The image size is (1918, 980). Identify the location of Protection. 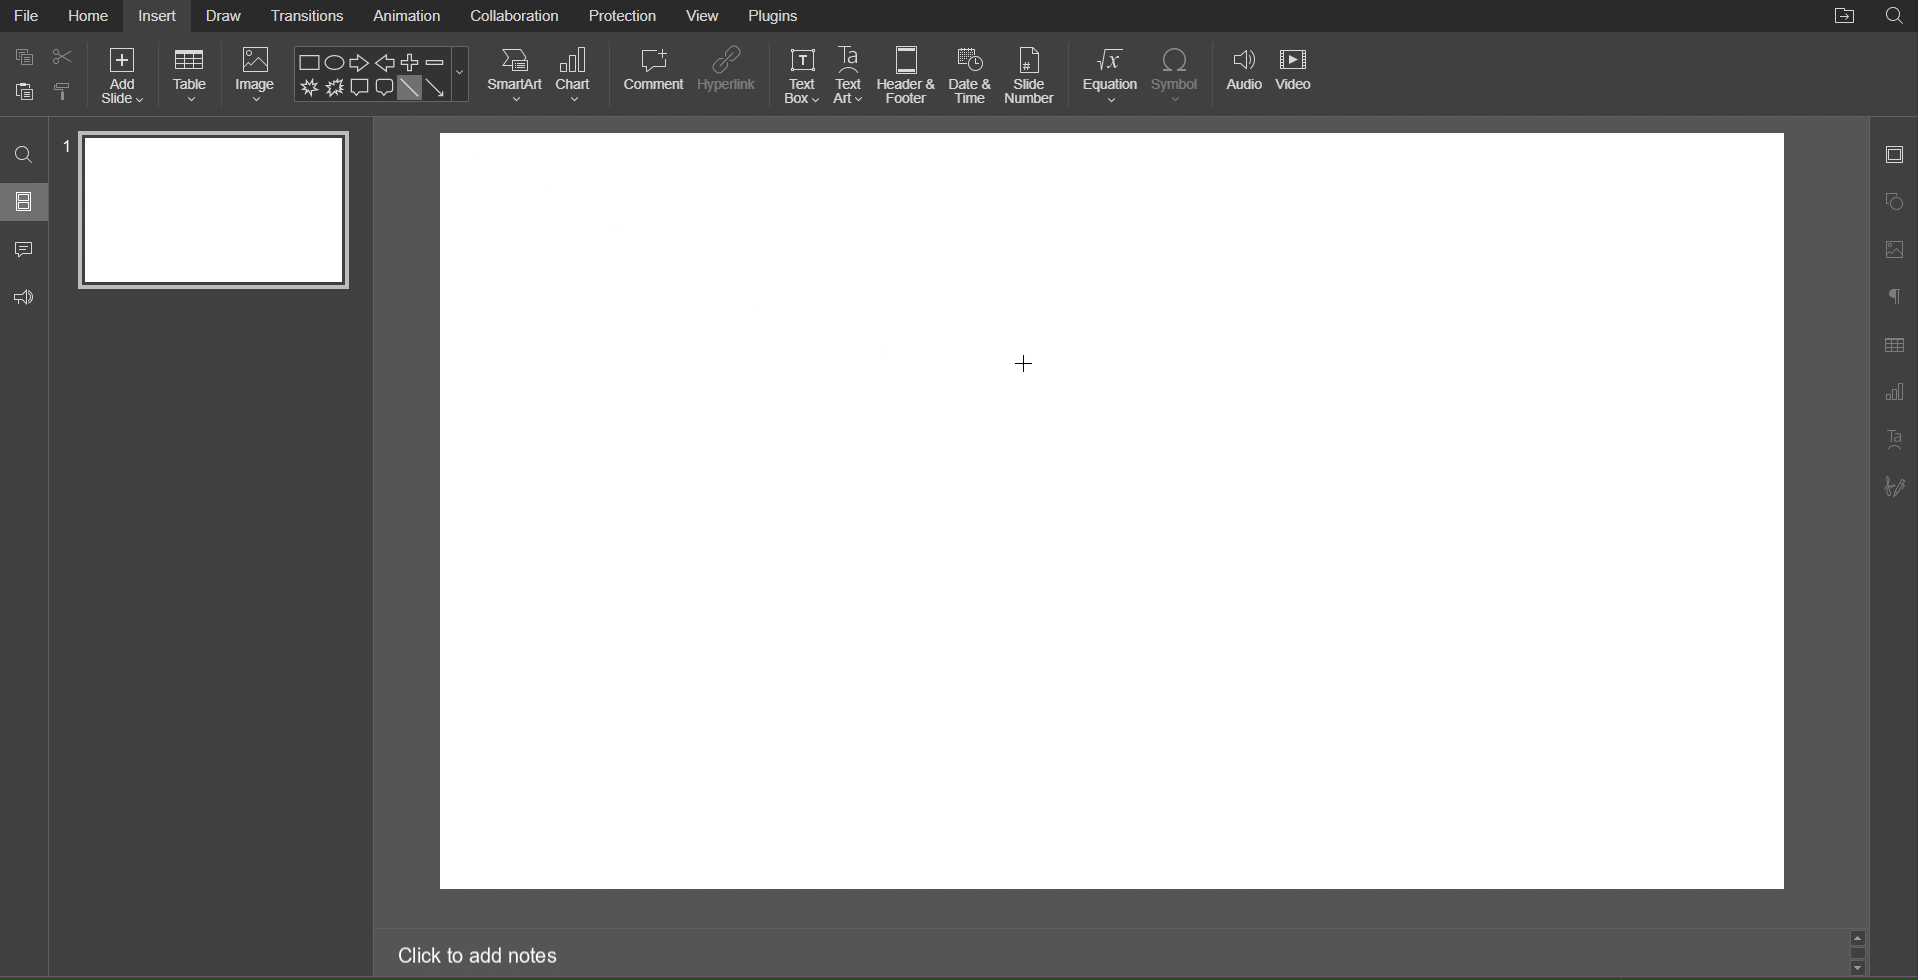
(624, 15).